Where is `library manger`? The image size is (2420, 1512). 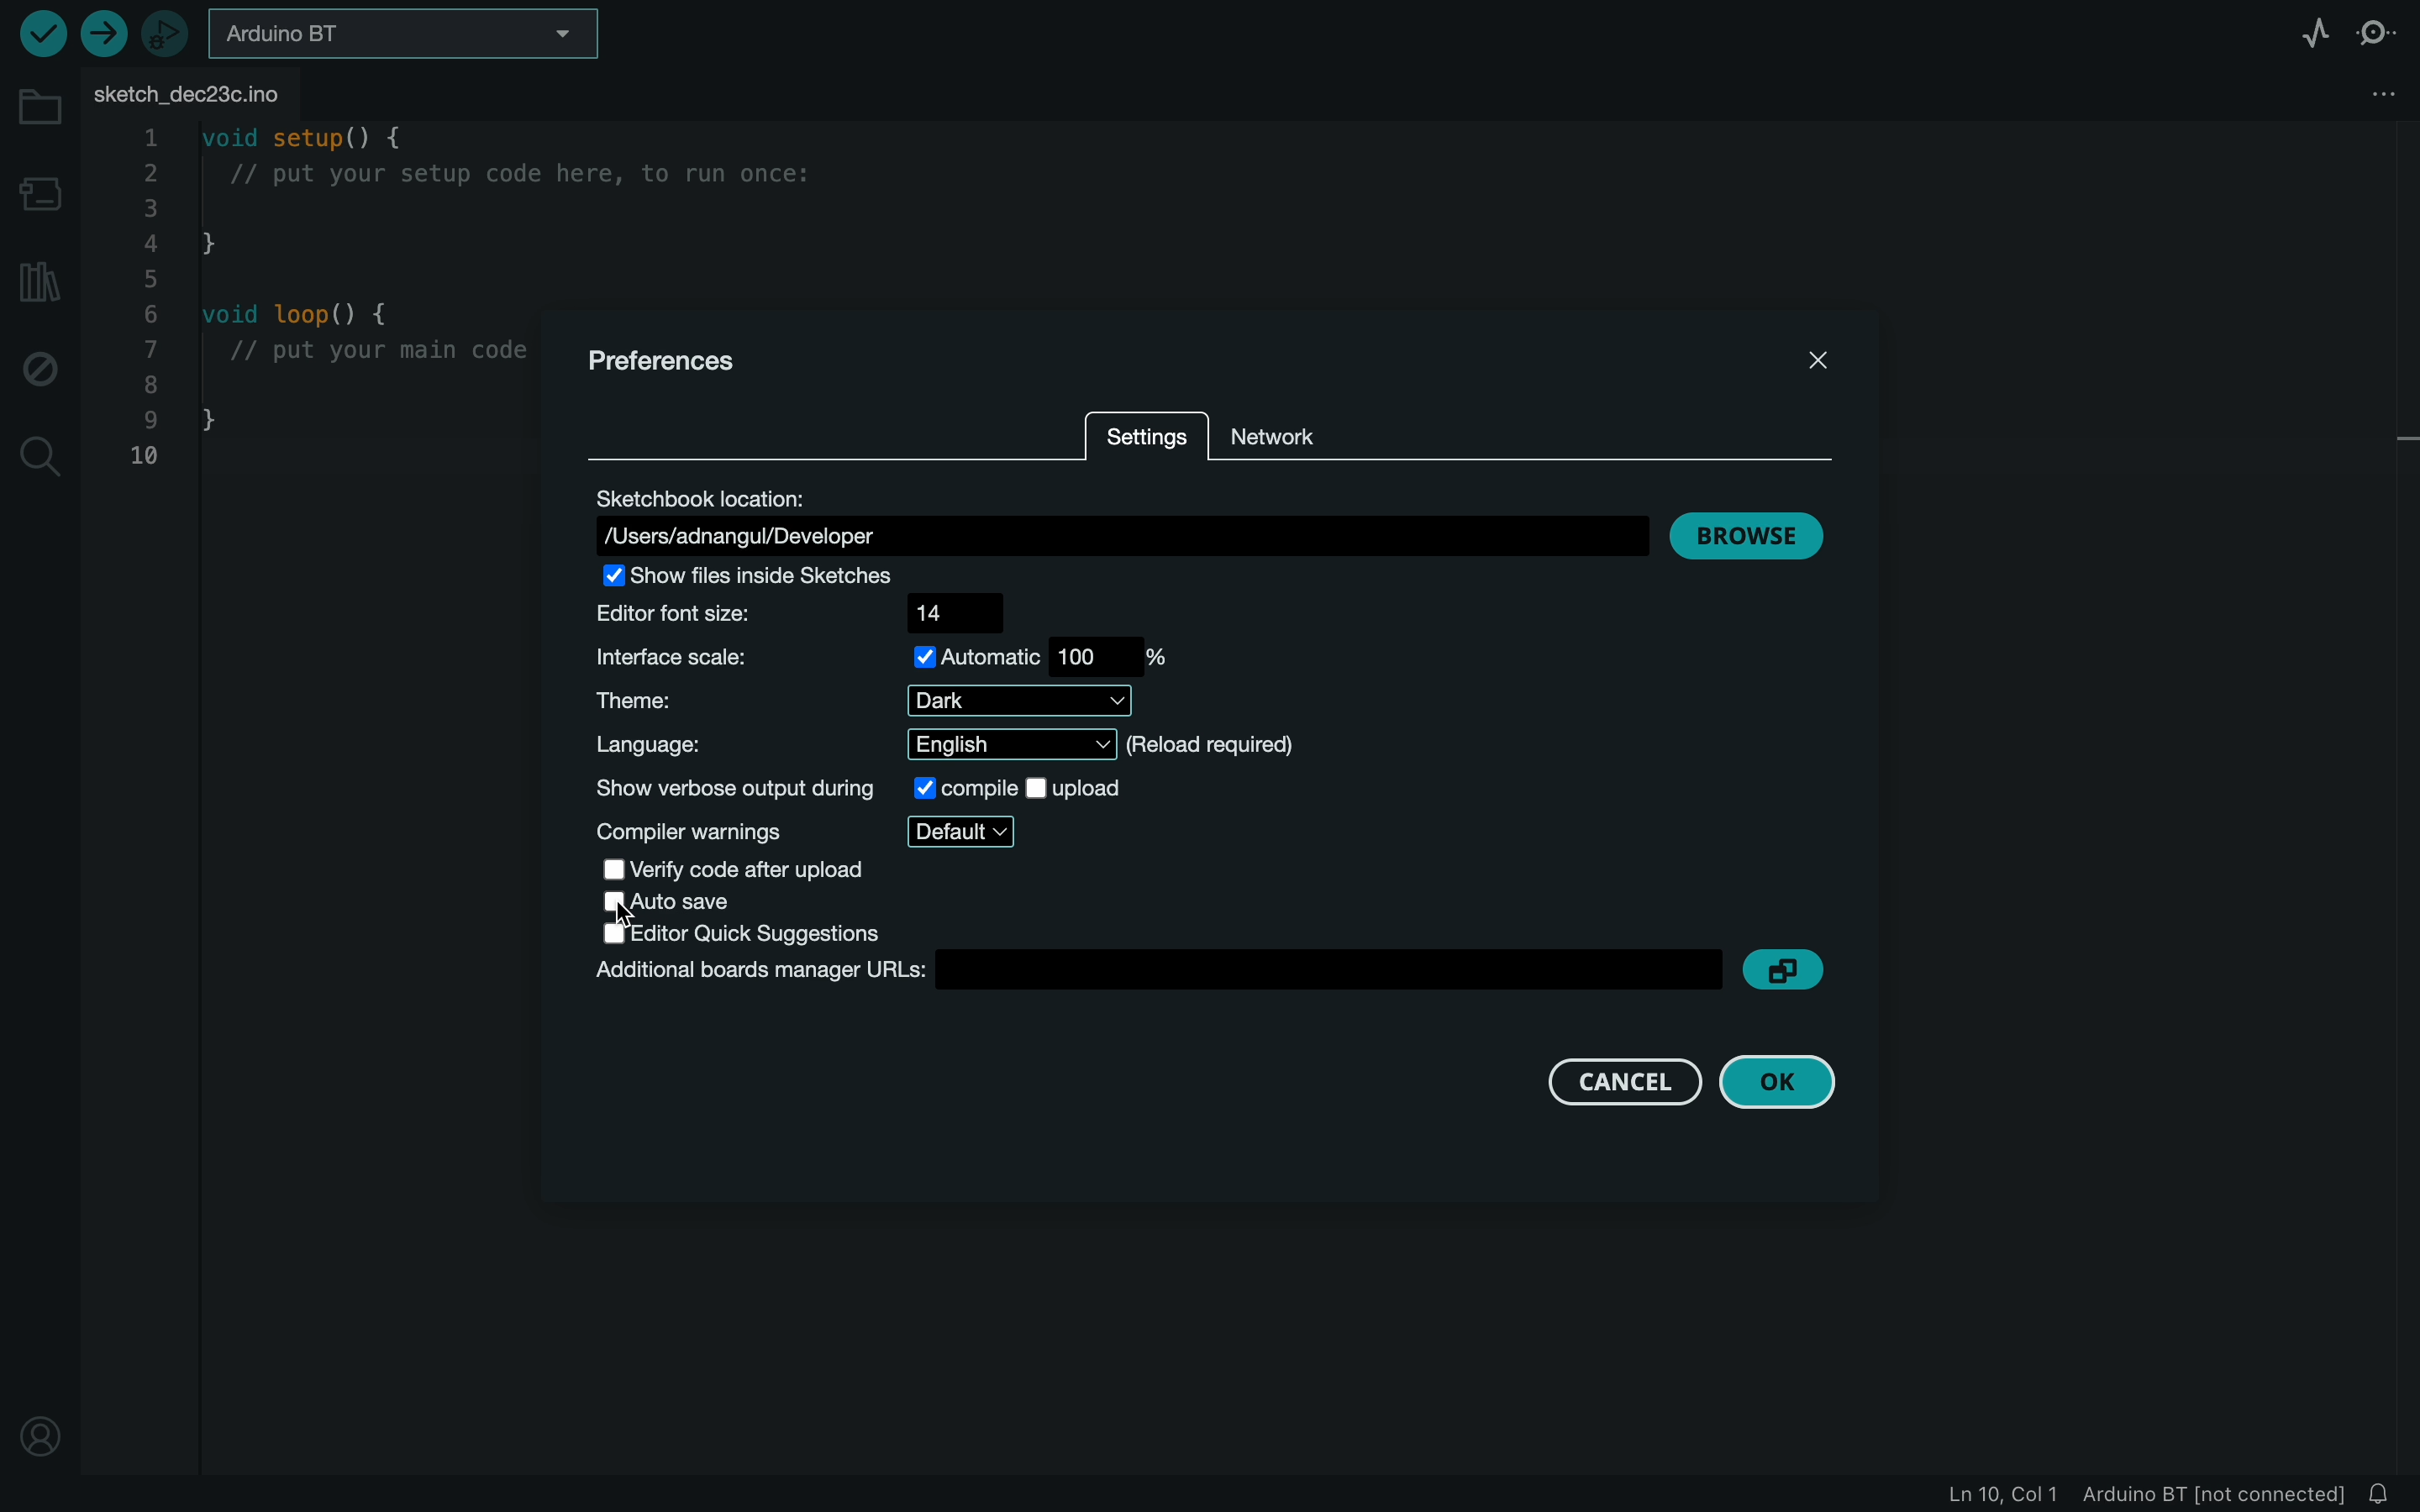 library manger is located at coordinates (41, 279).